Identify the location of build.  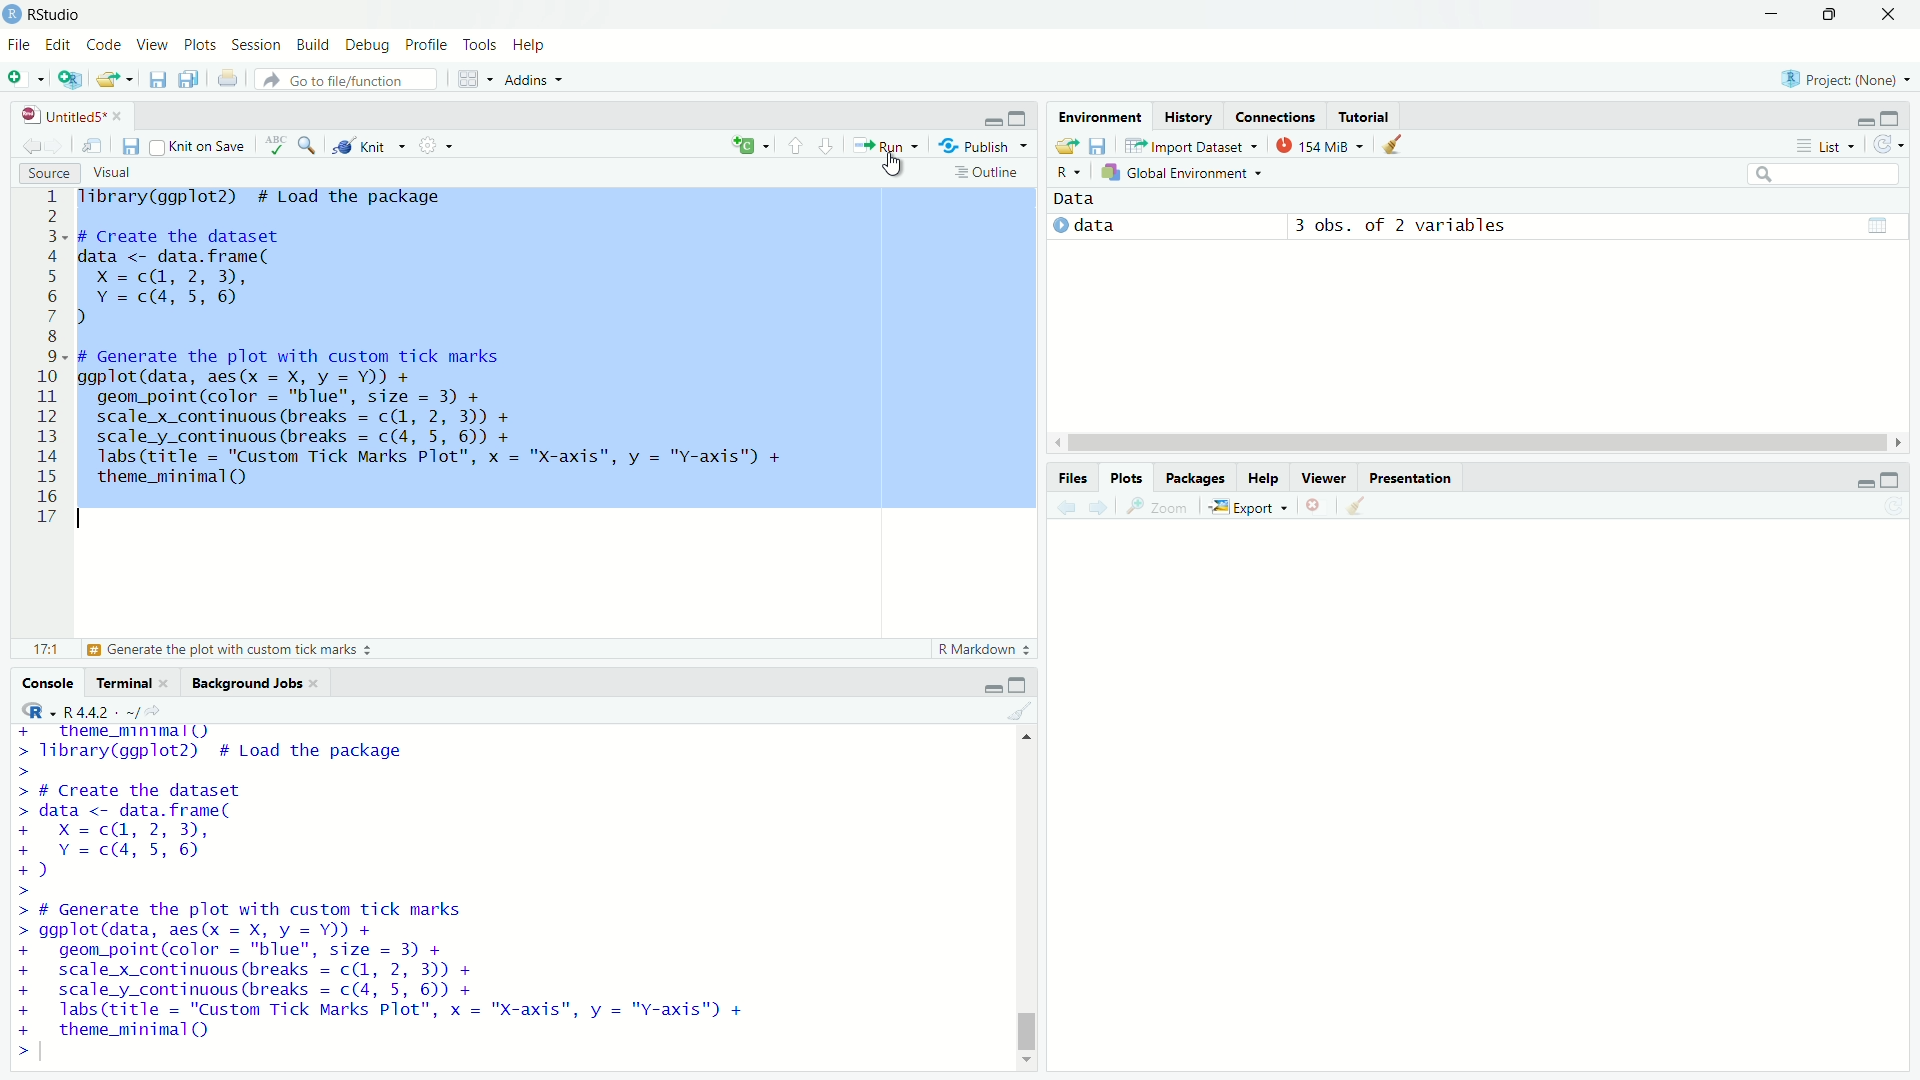
(315, 44).